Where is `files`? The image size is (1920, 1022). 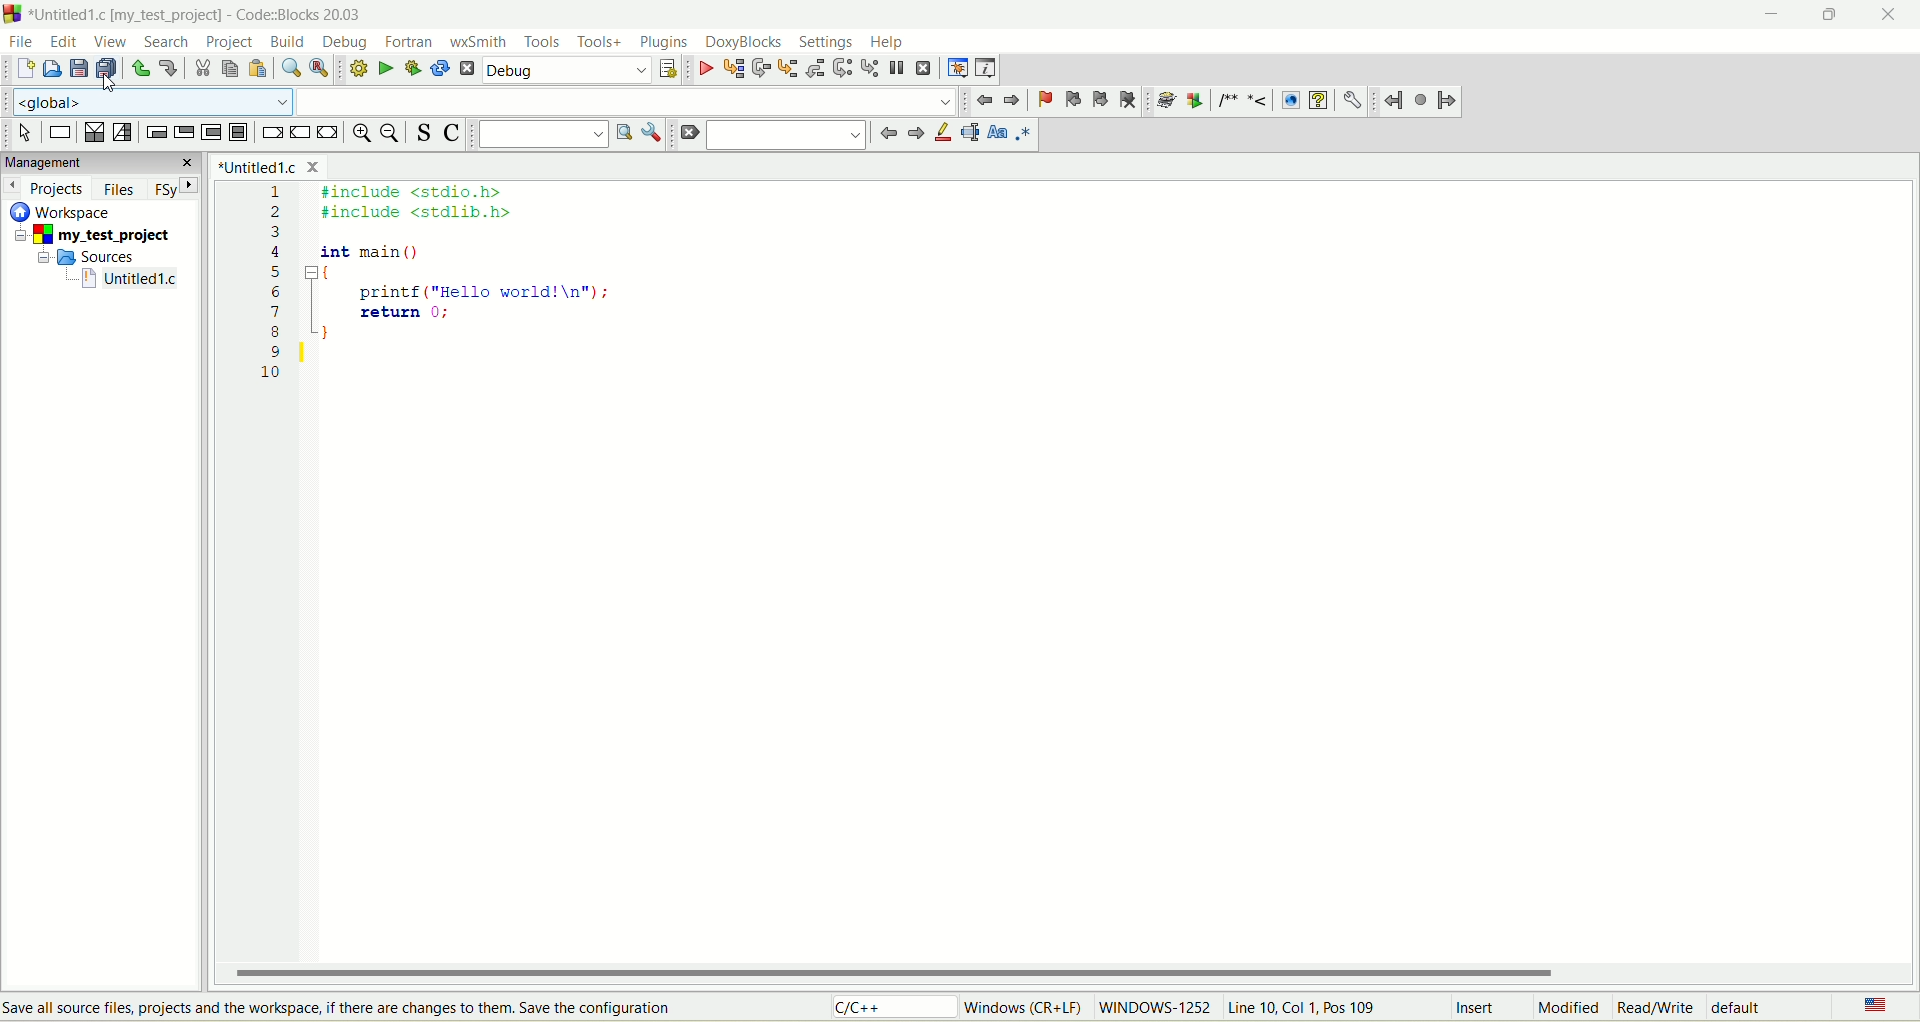
files is located at coordinates (118, 190).